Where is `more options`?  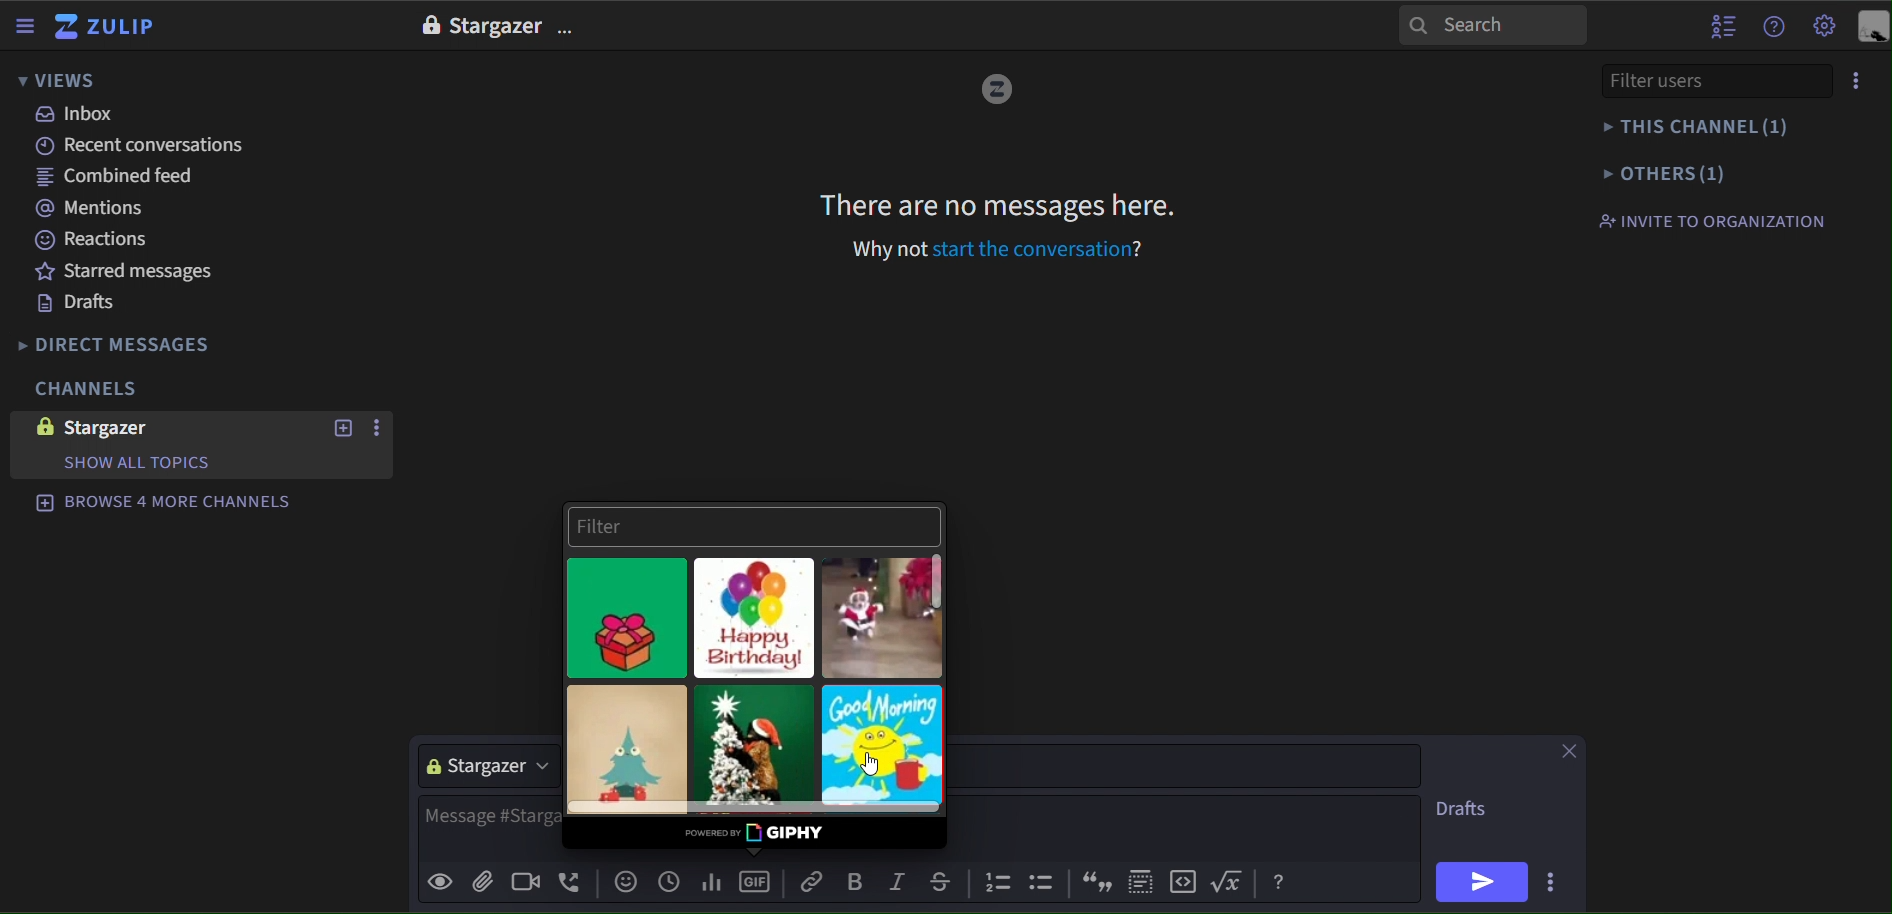
more options is located at coordinates (1555, 879).